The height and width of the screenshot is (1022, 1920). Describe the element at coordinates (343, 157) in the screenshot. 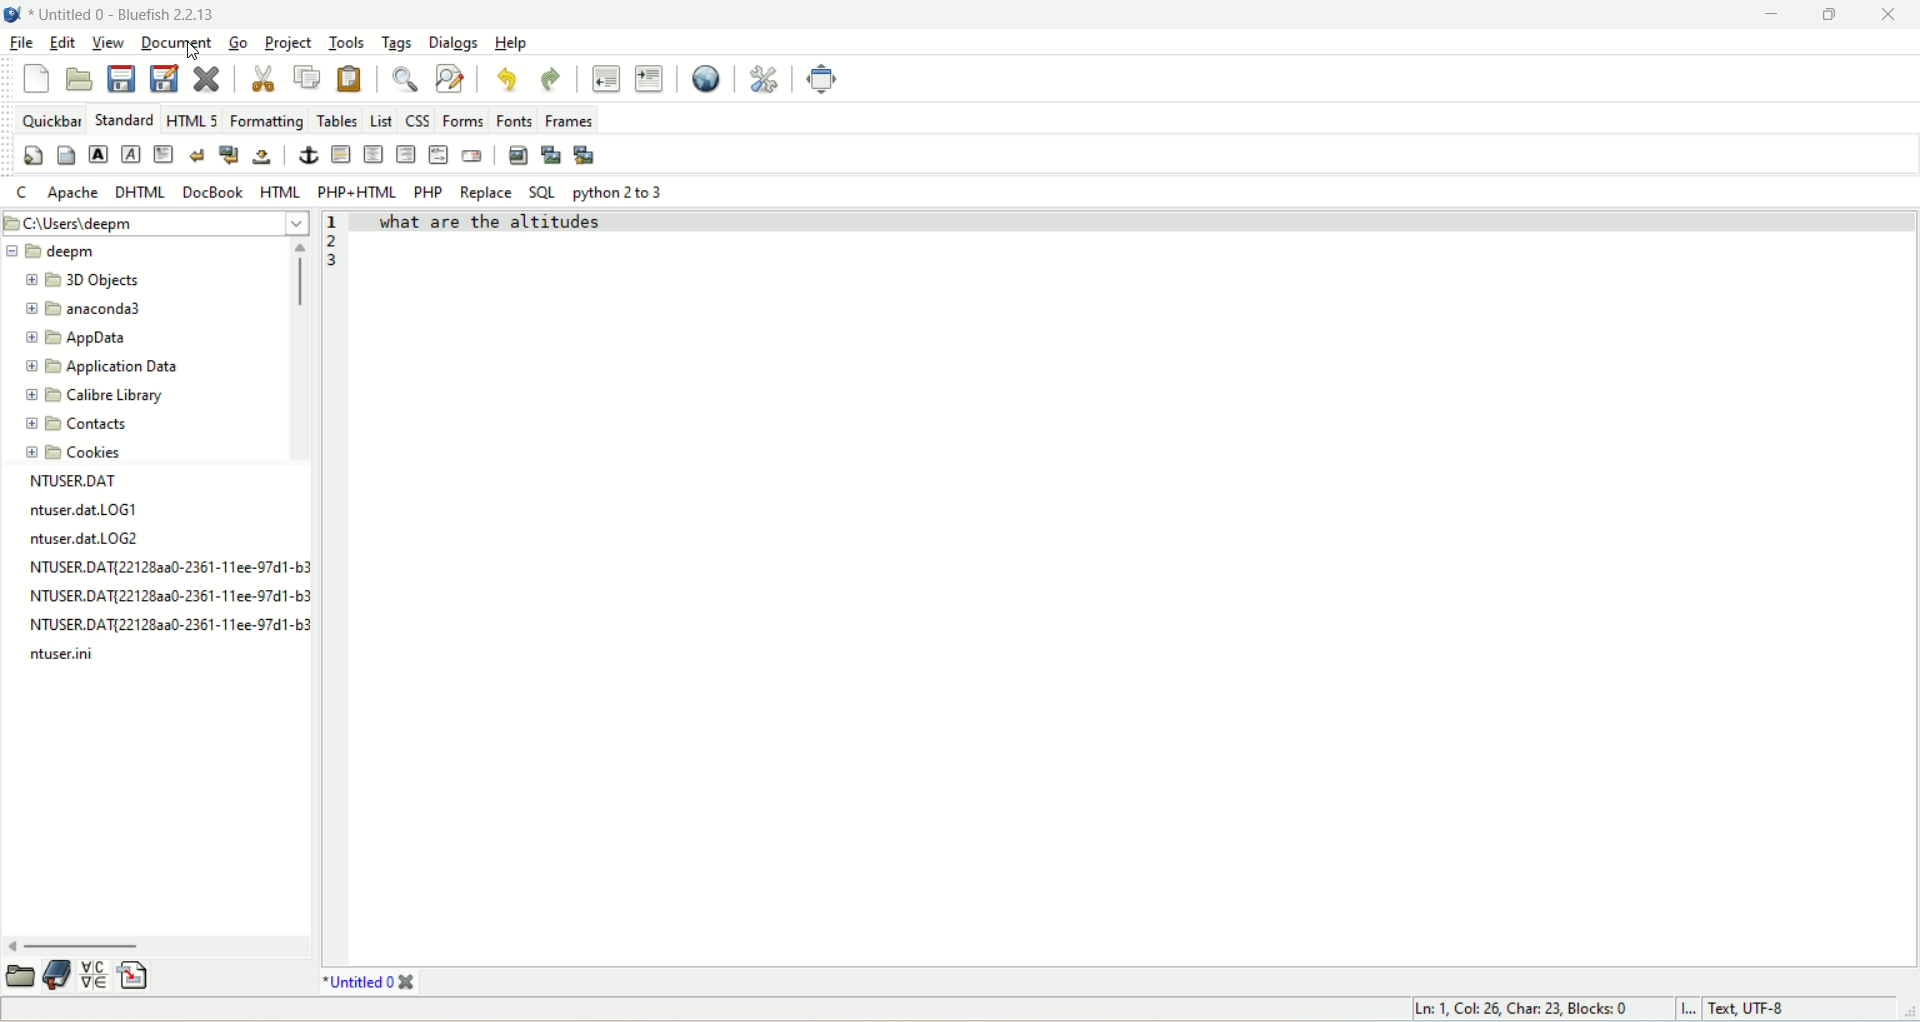

I see `horizontal rule` at that location.